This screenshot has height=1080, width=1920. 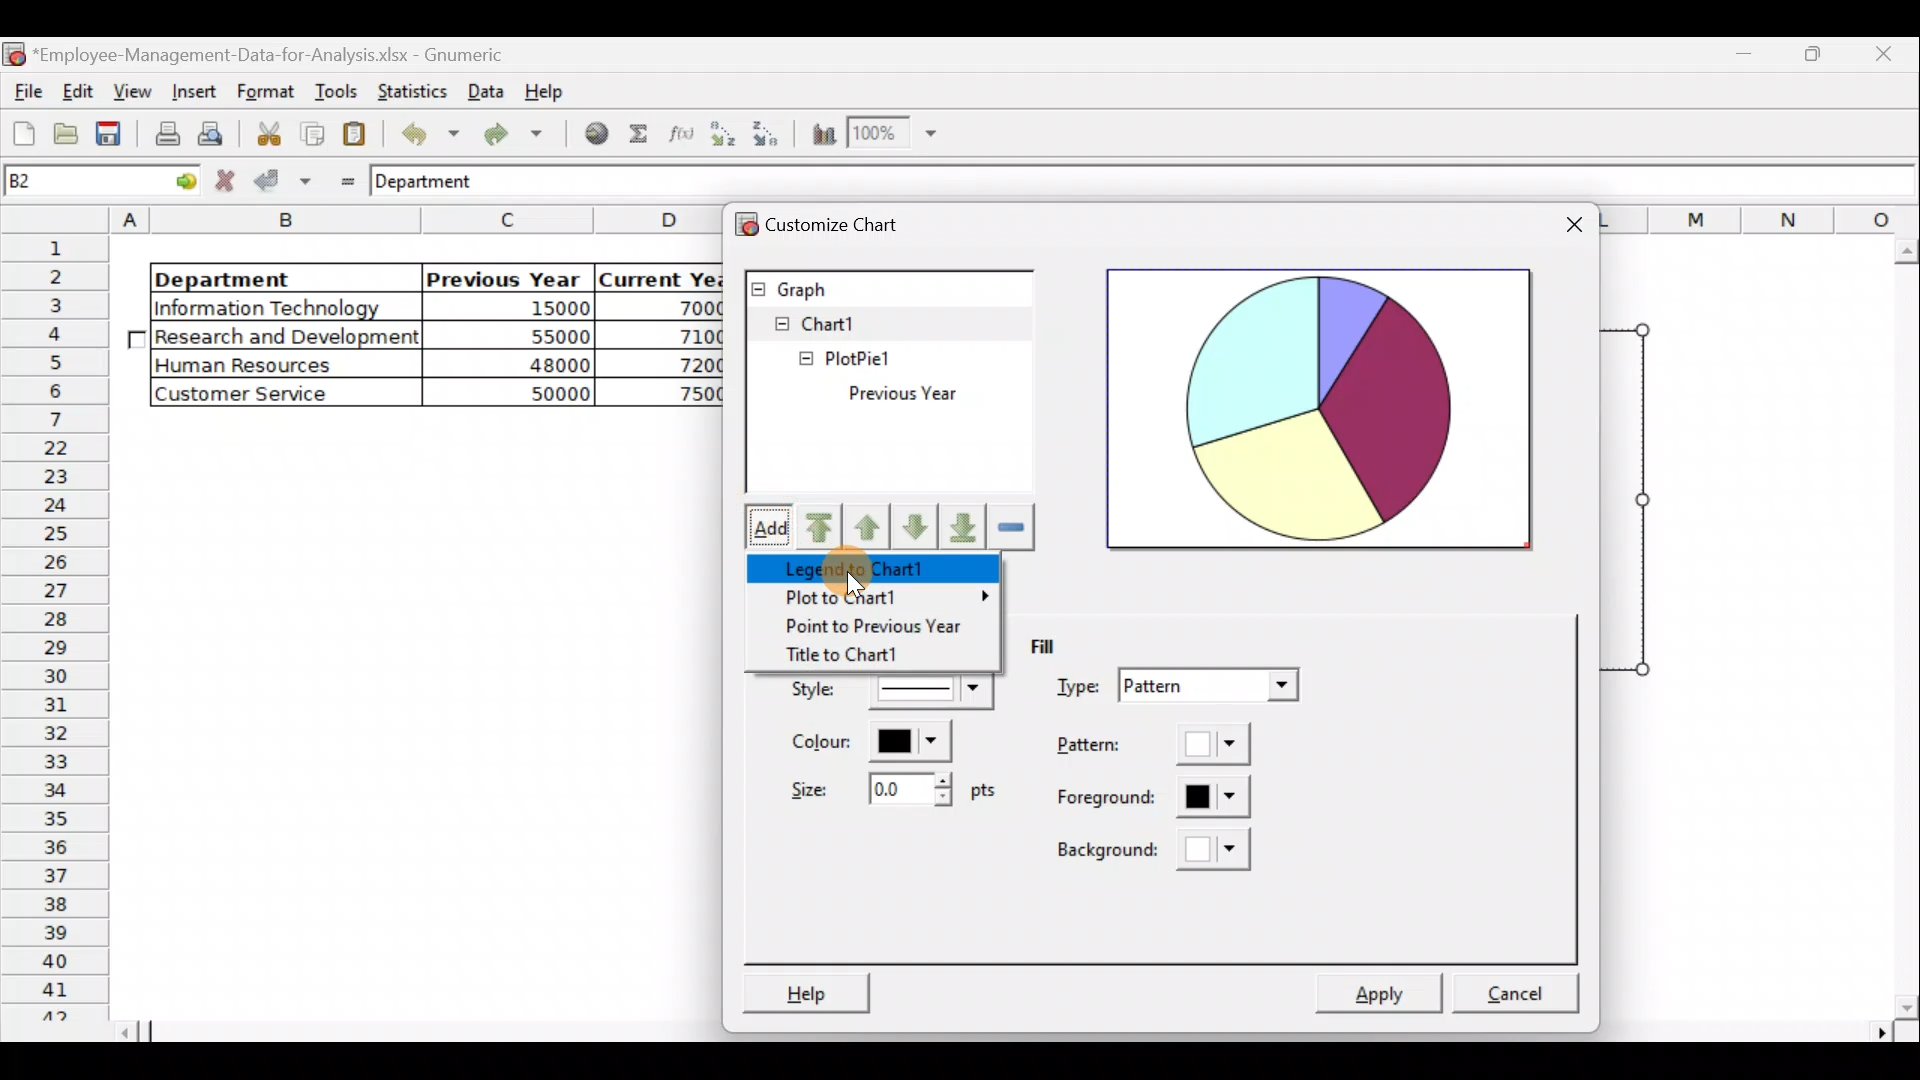 What do you see at coordinates (822, 528) in the screenshot?
I see `Move upward` at bounding box center [822, 528].